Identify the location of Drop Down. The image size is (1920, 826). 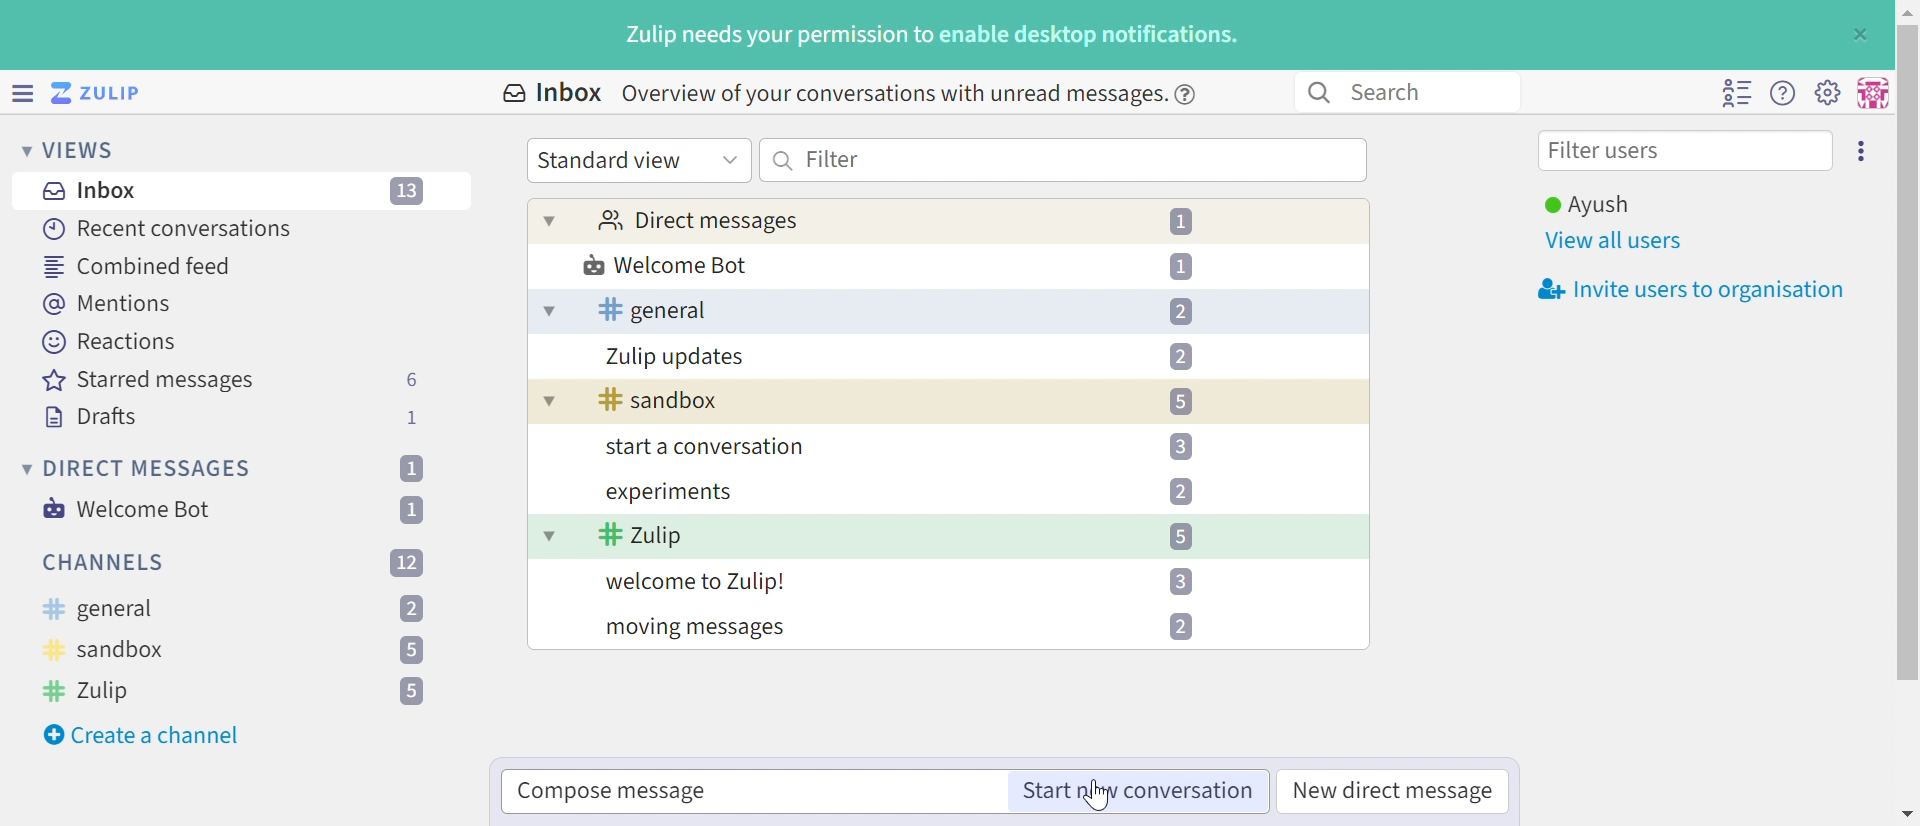
(20, 149).